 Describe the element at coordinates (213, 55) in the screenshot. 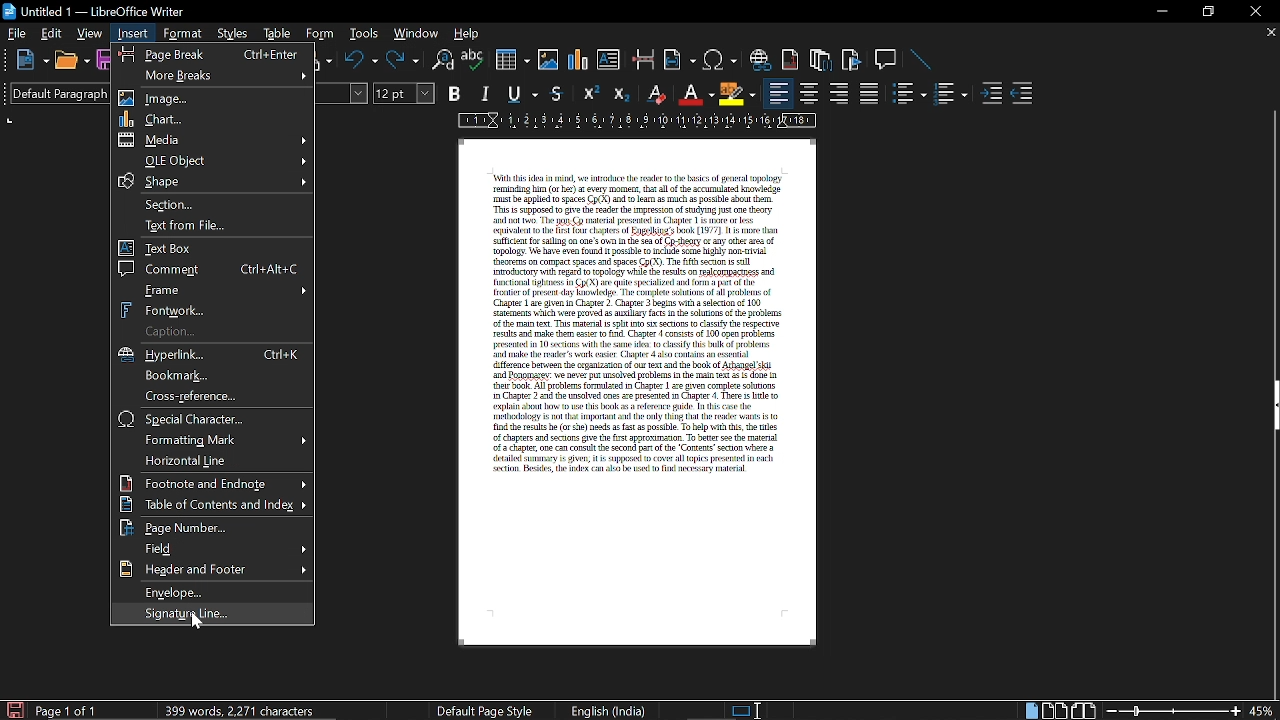

I see `page break` at that location.